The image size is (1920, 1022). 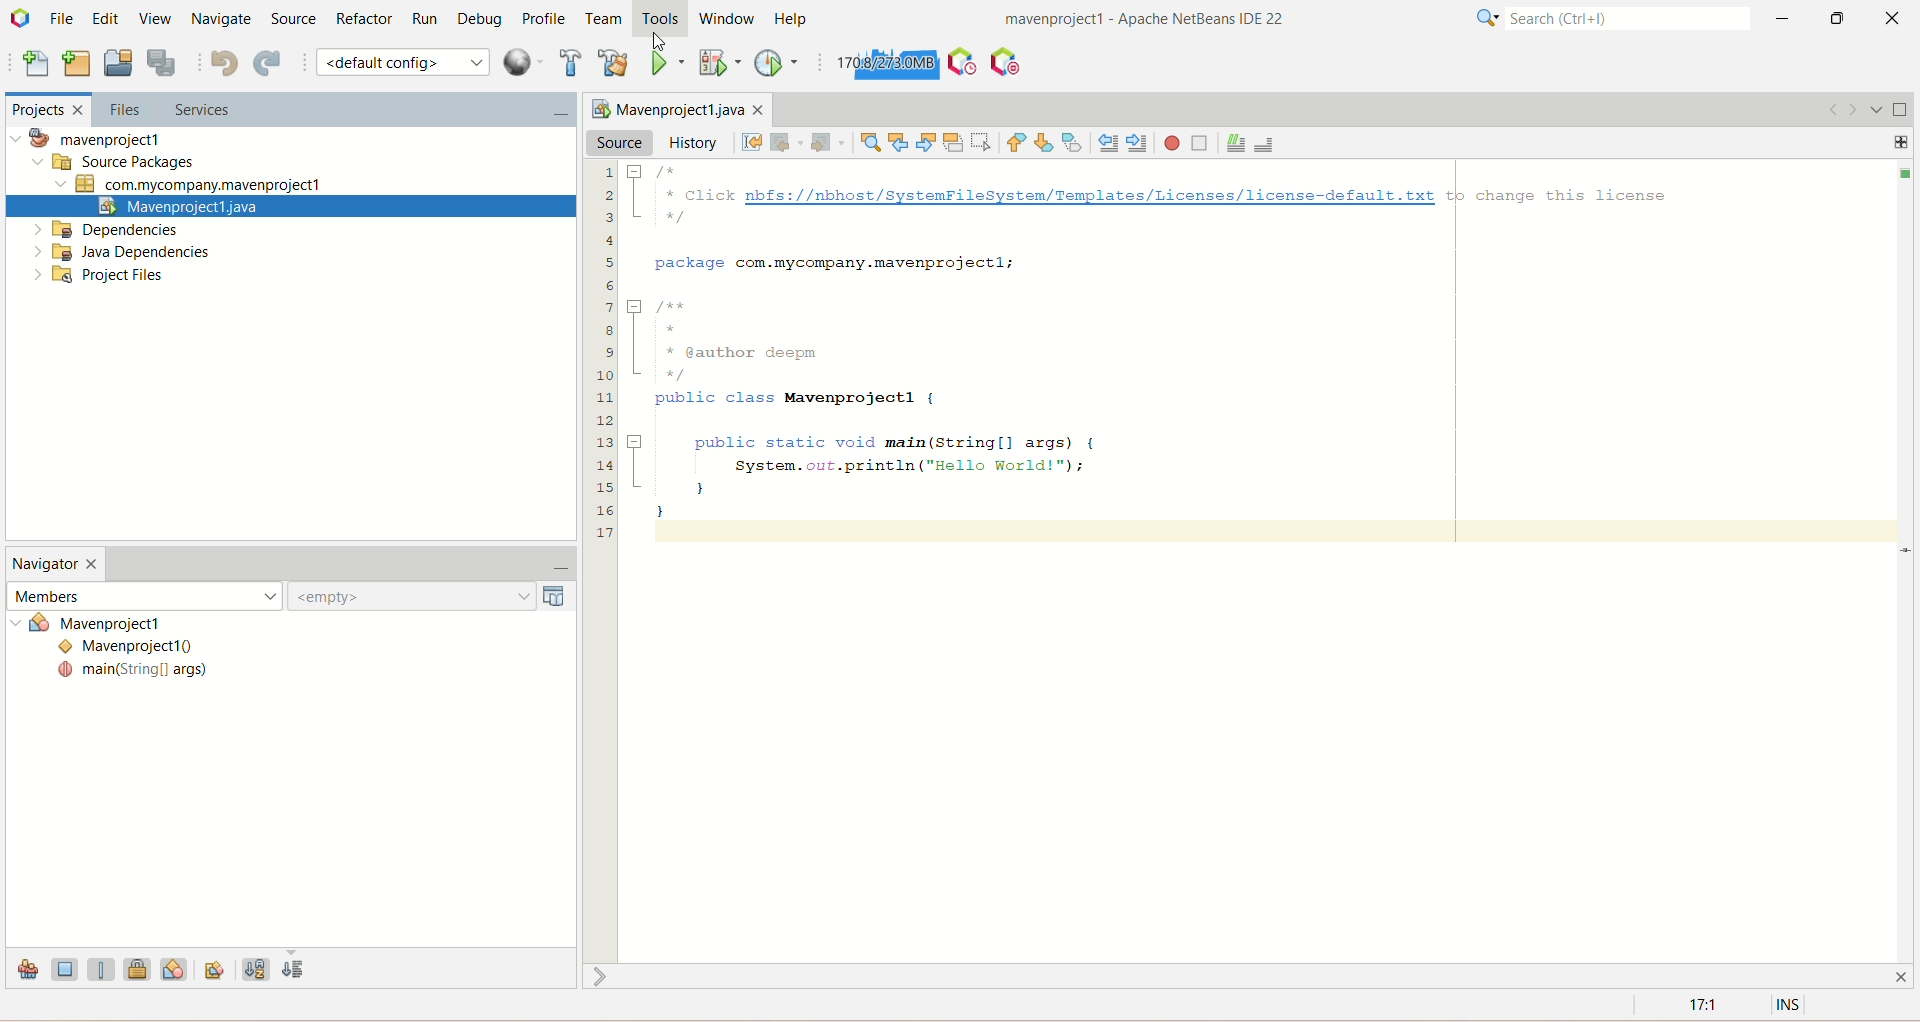 I want to click on add, so click(x=1902, y=140).